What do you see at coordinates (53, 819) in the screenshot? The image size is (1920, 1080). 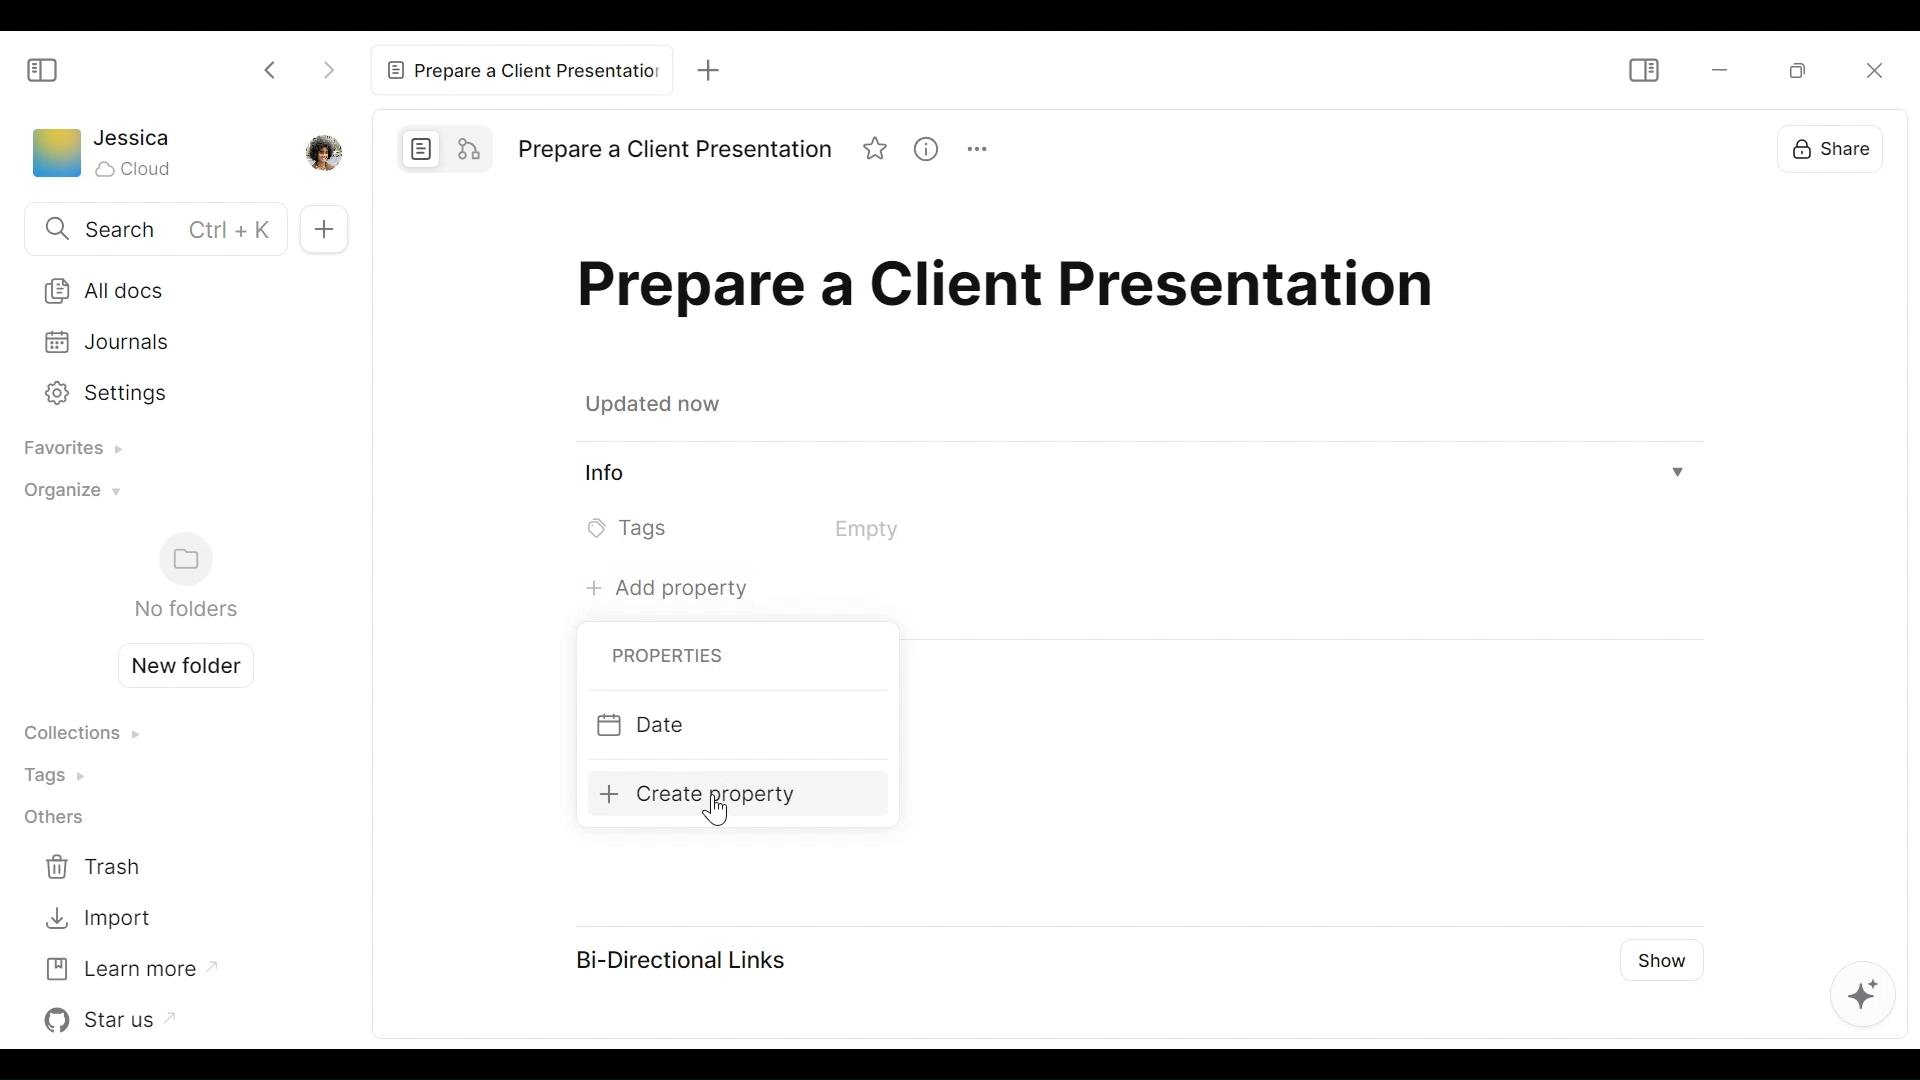 I see `Others` at bounding box center [53, 819].